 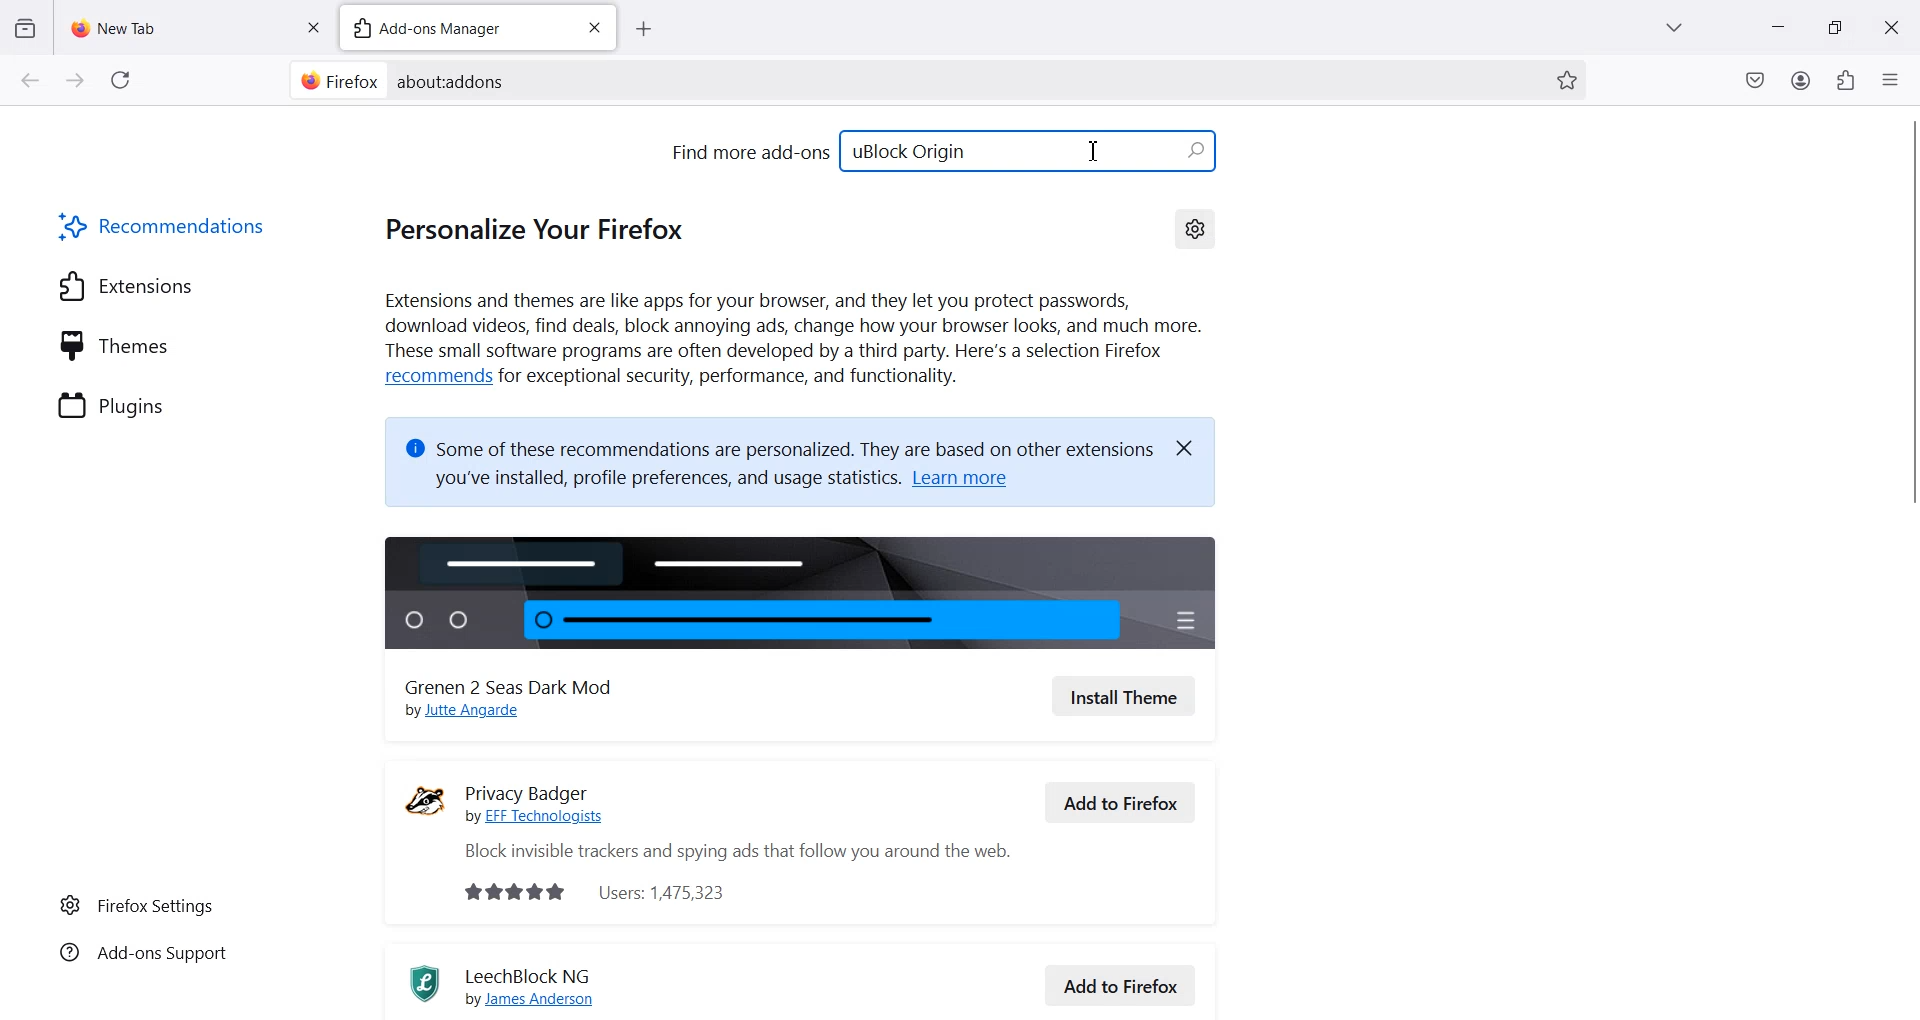 I want to click on View recent Browsing, so click(x=26, y=29).